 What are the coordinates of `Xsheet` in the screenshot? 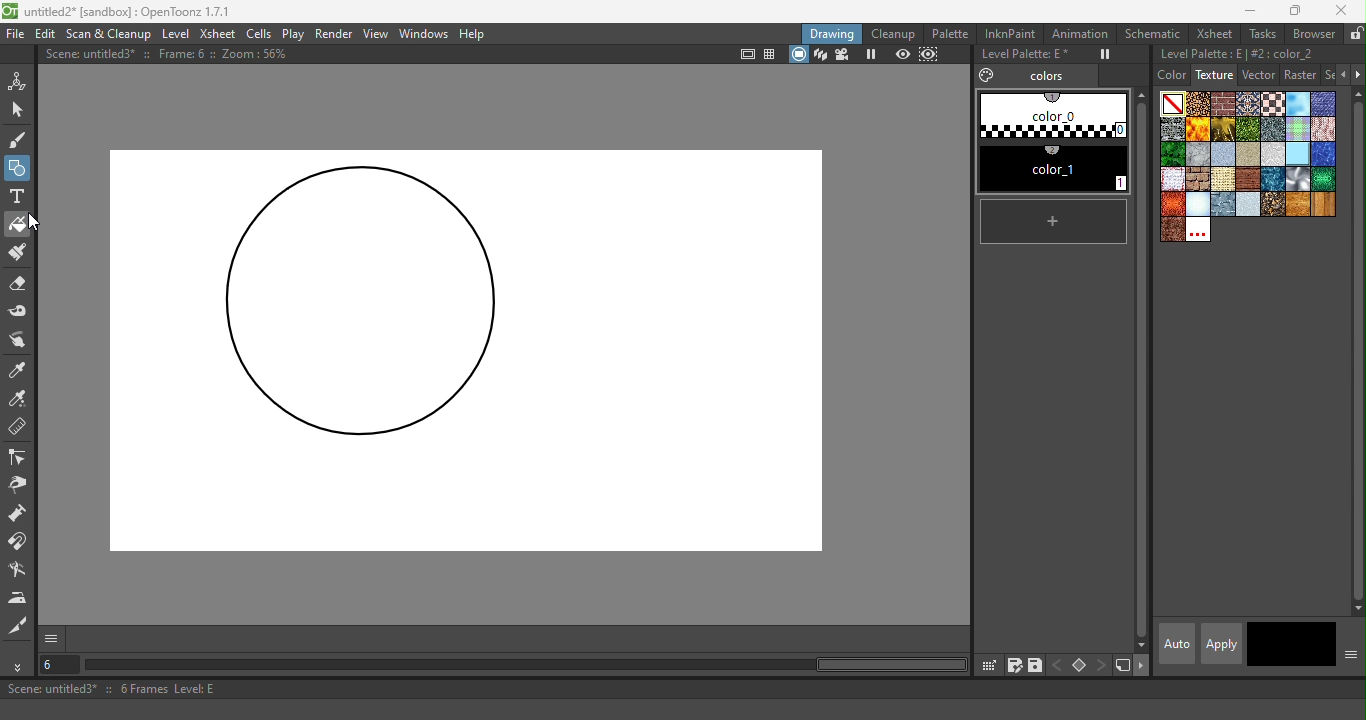 It's located at (1214, 34).